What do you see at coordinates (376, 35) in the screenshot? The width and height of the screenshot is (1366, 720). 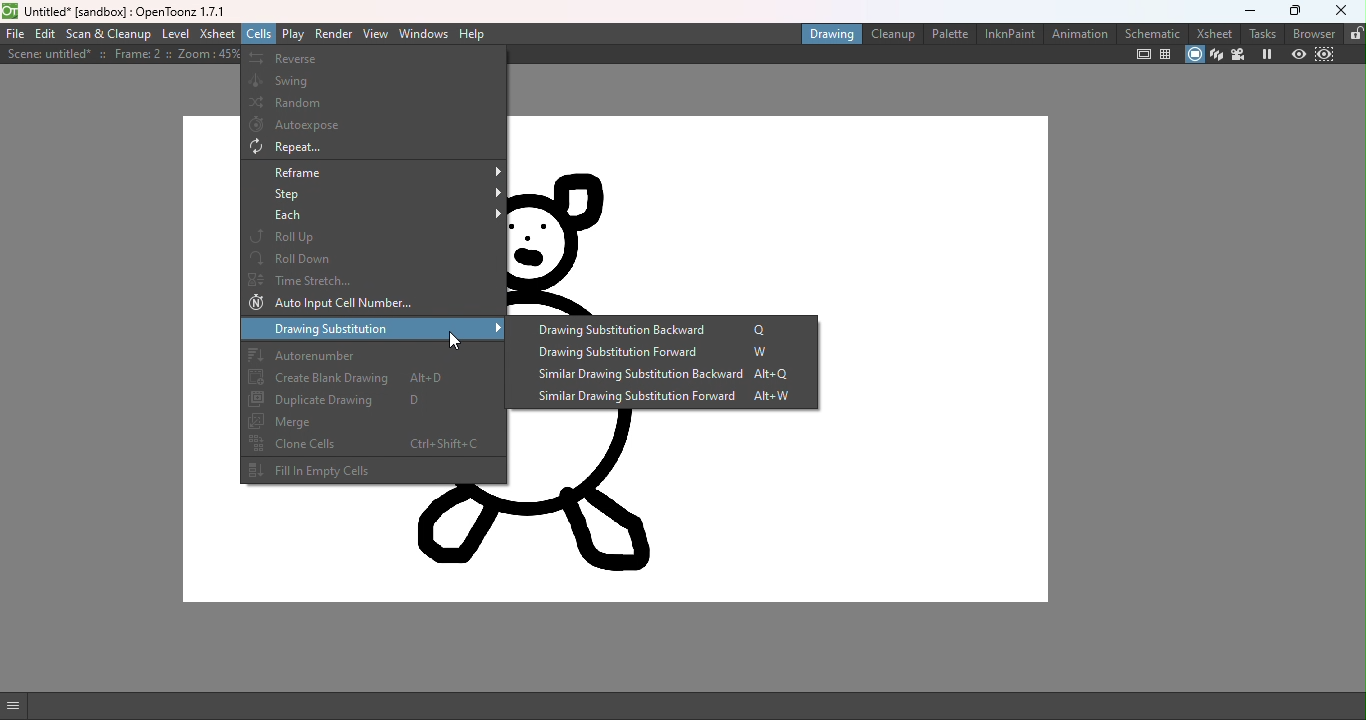 I see `View` at bounding box center [376, 35].